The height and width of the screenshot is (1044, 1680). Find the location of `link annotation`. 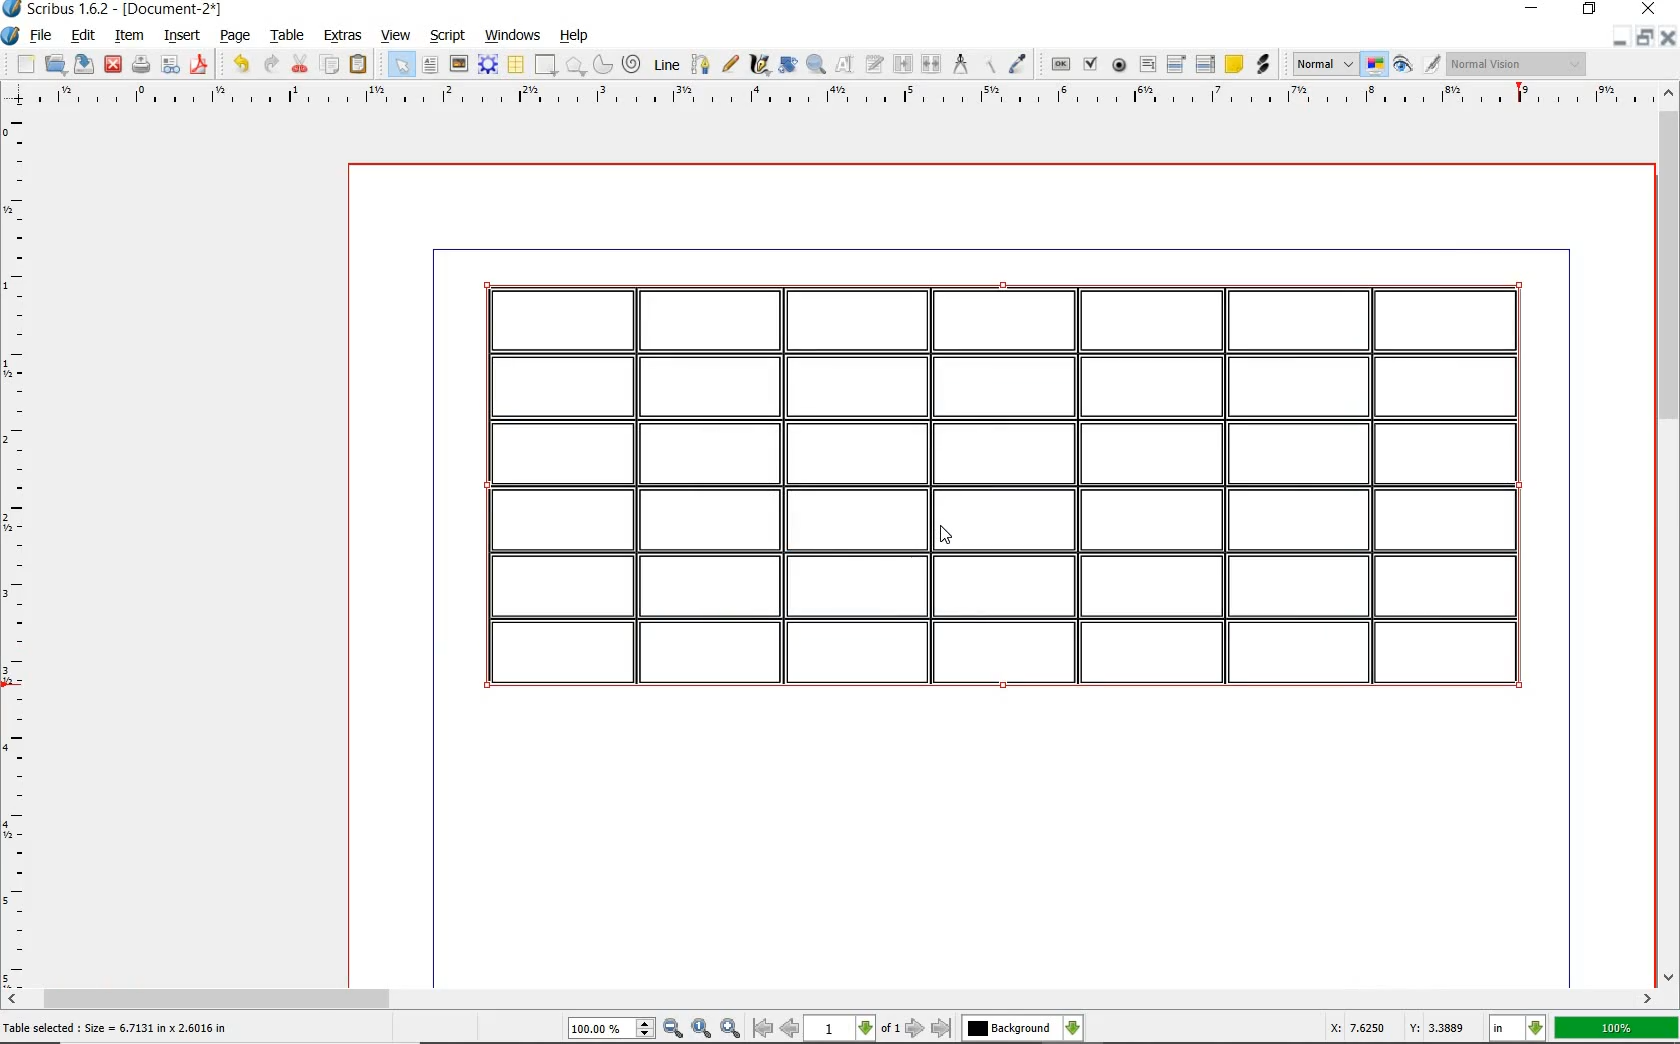

link annotation is located at coordinates (1267, 65).